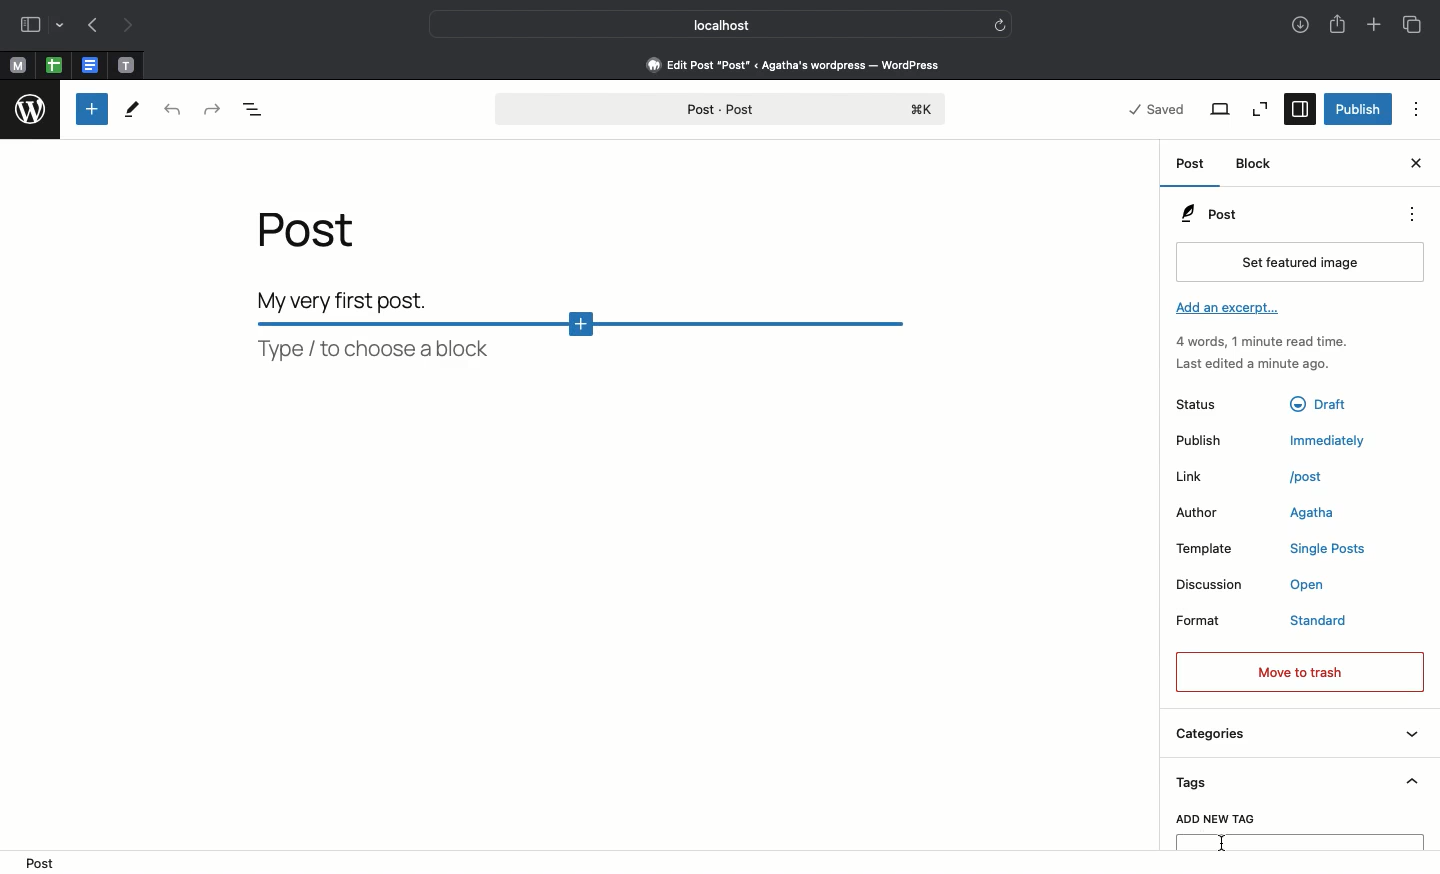 The image size is (1440, 874). I want to click on Document overview, so click(255, 114).